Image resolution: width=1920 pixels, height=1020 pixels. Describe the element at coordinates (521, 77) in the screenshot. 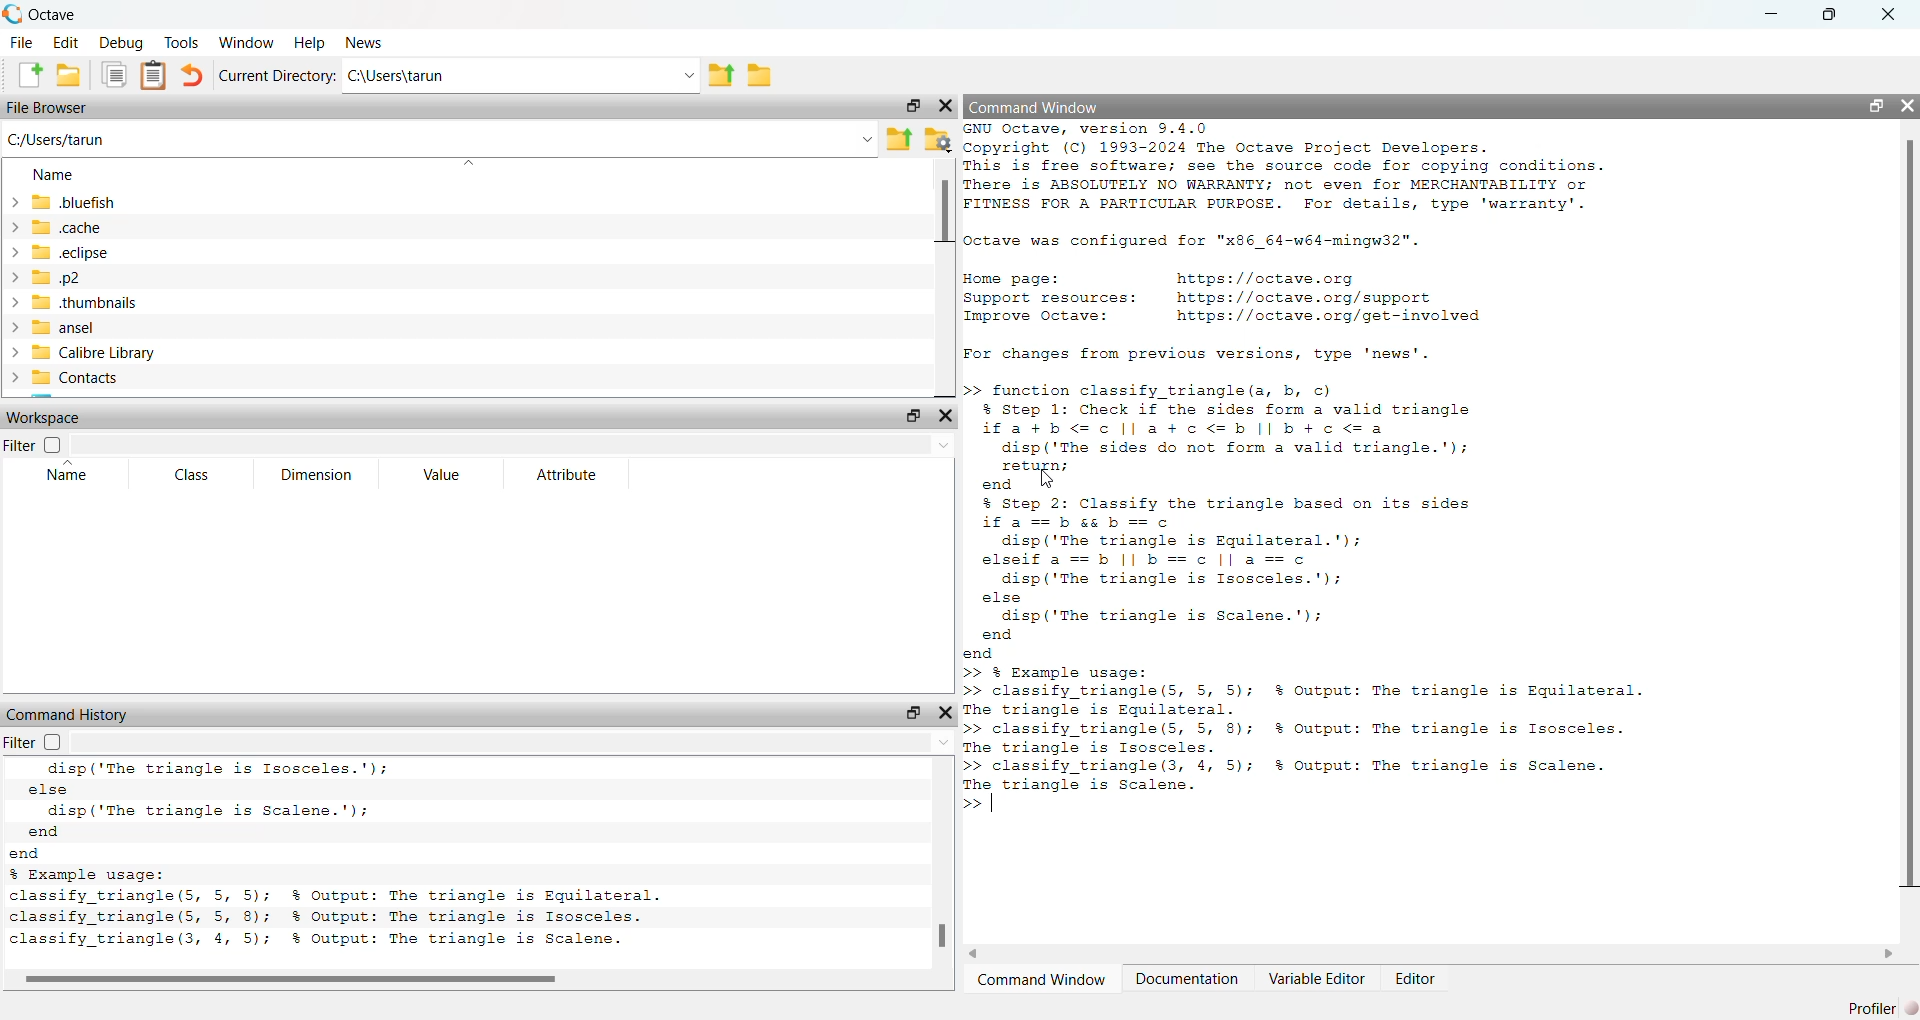

I see `enter directory name` at that location.